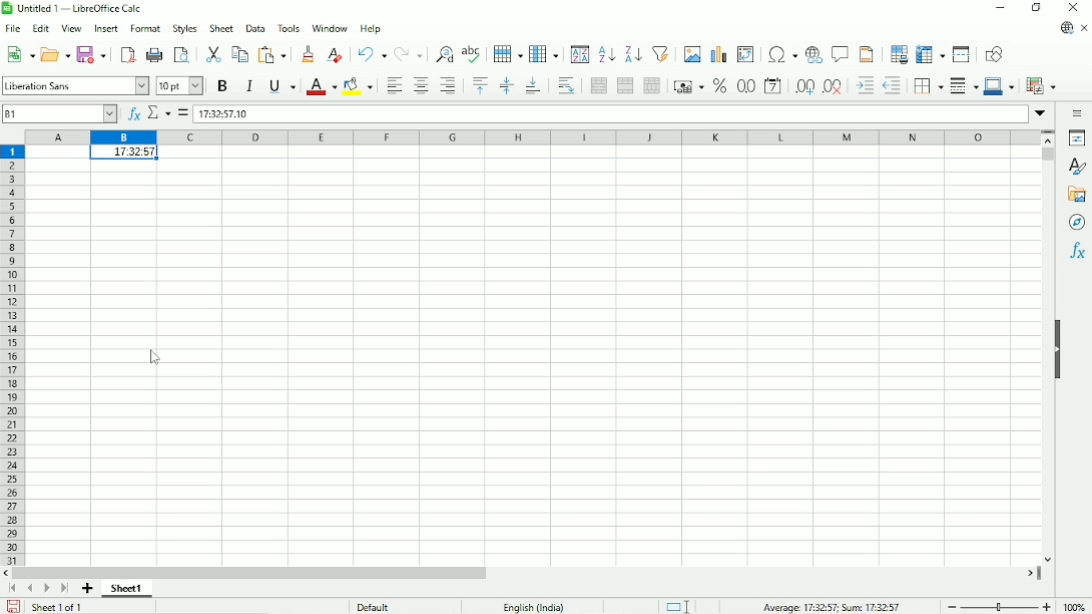  Describe the element at coordinates (376, 605) in the screenshot. I see `Default` at that location.